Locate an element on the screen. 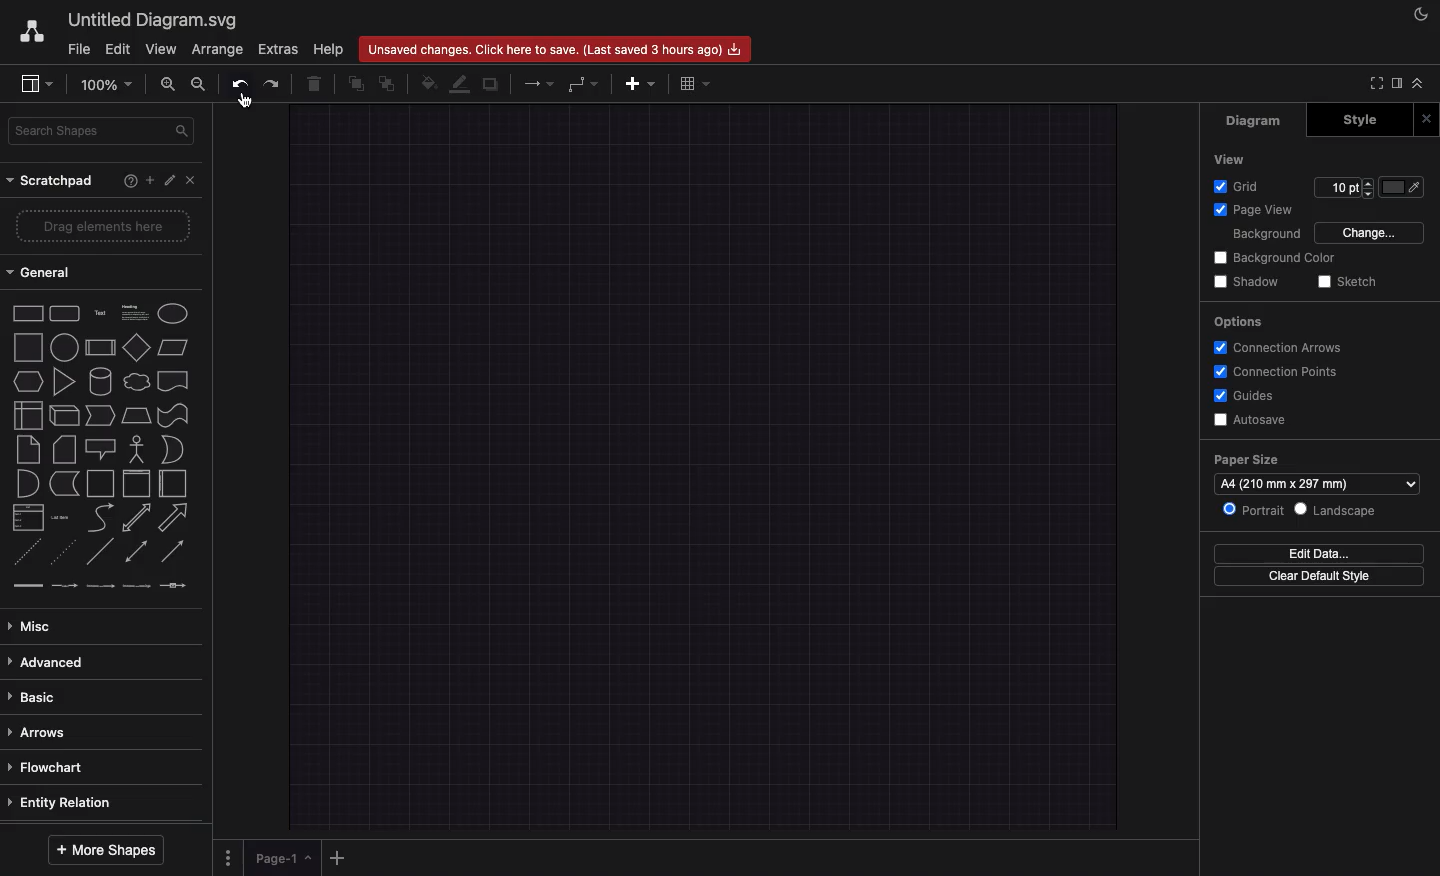 This screenshot has width=1440, height=876. Waypoints  is located at coordinates (582, 84).